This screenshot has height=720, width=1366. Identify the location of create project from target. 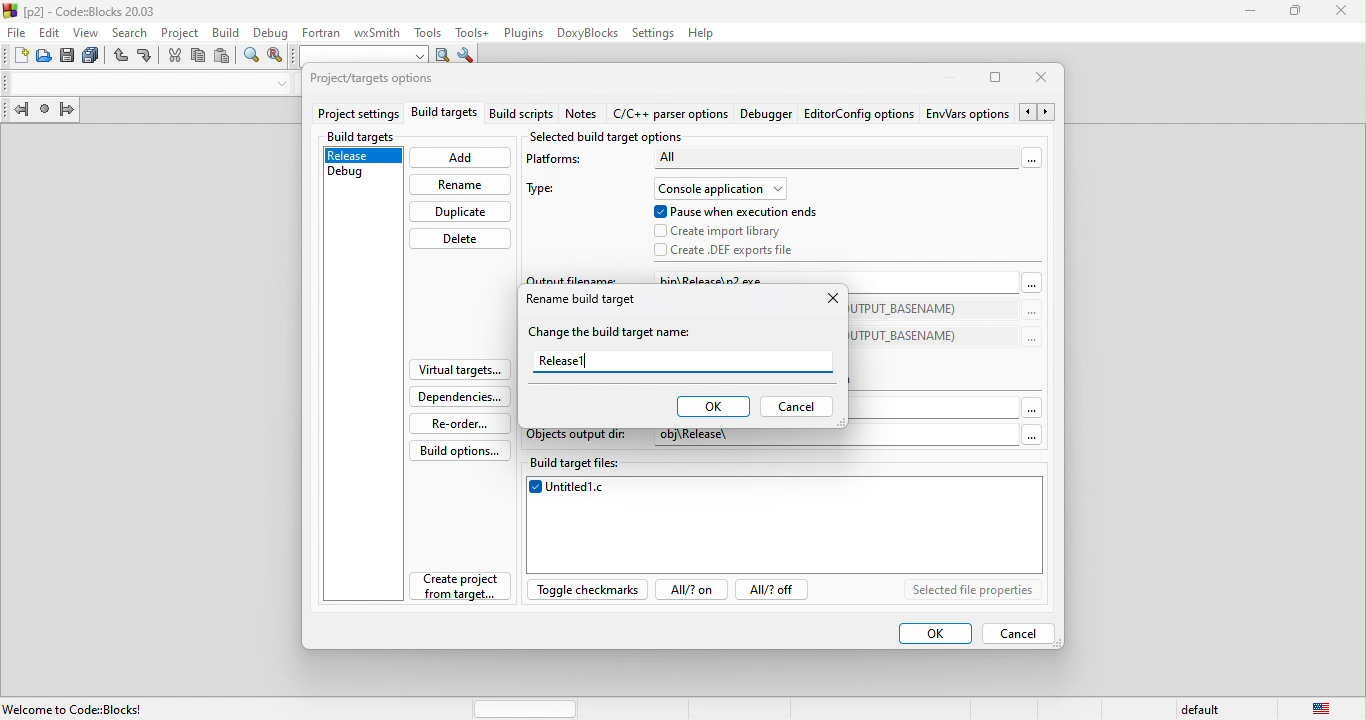
(453, 591).